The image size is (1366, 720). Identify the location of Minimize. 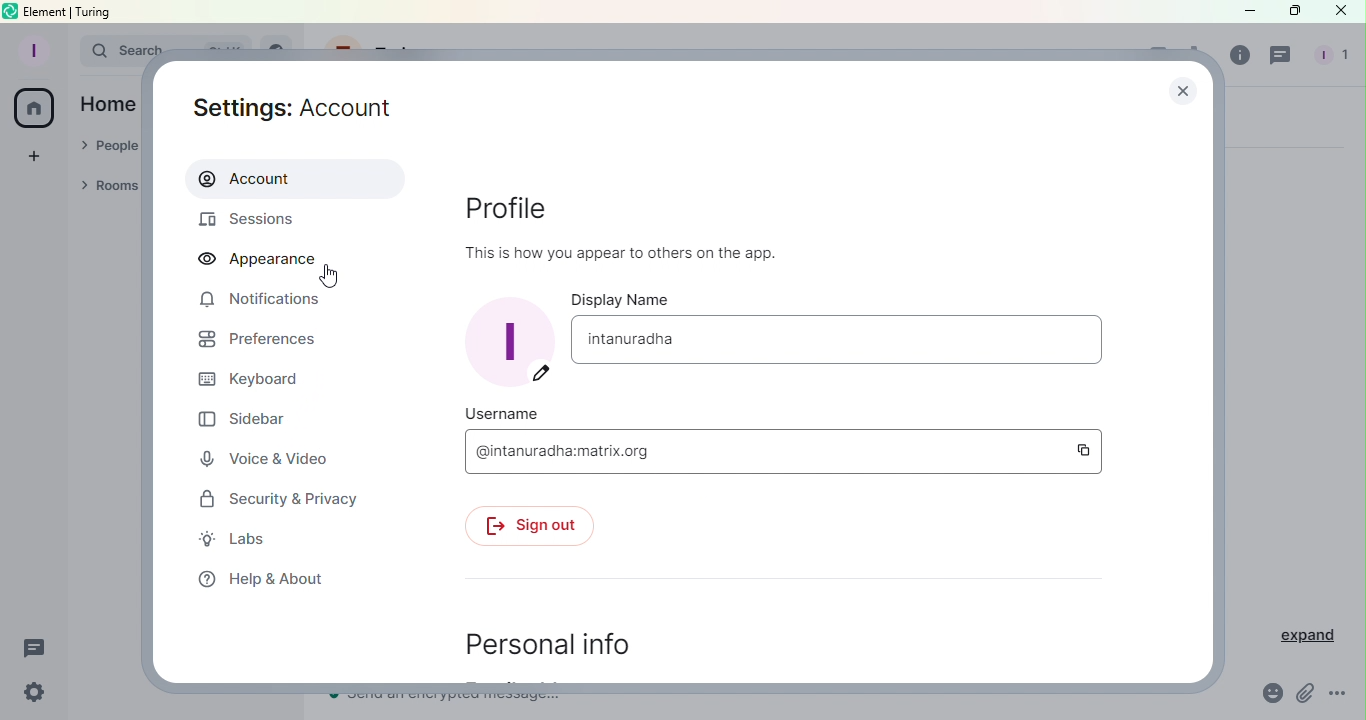
(1247, 11).